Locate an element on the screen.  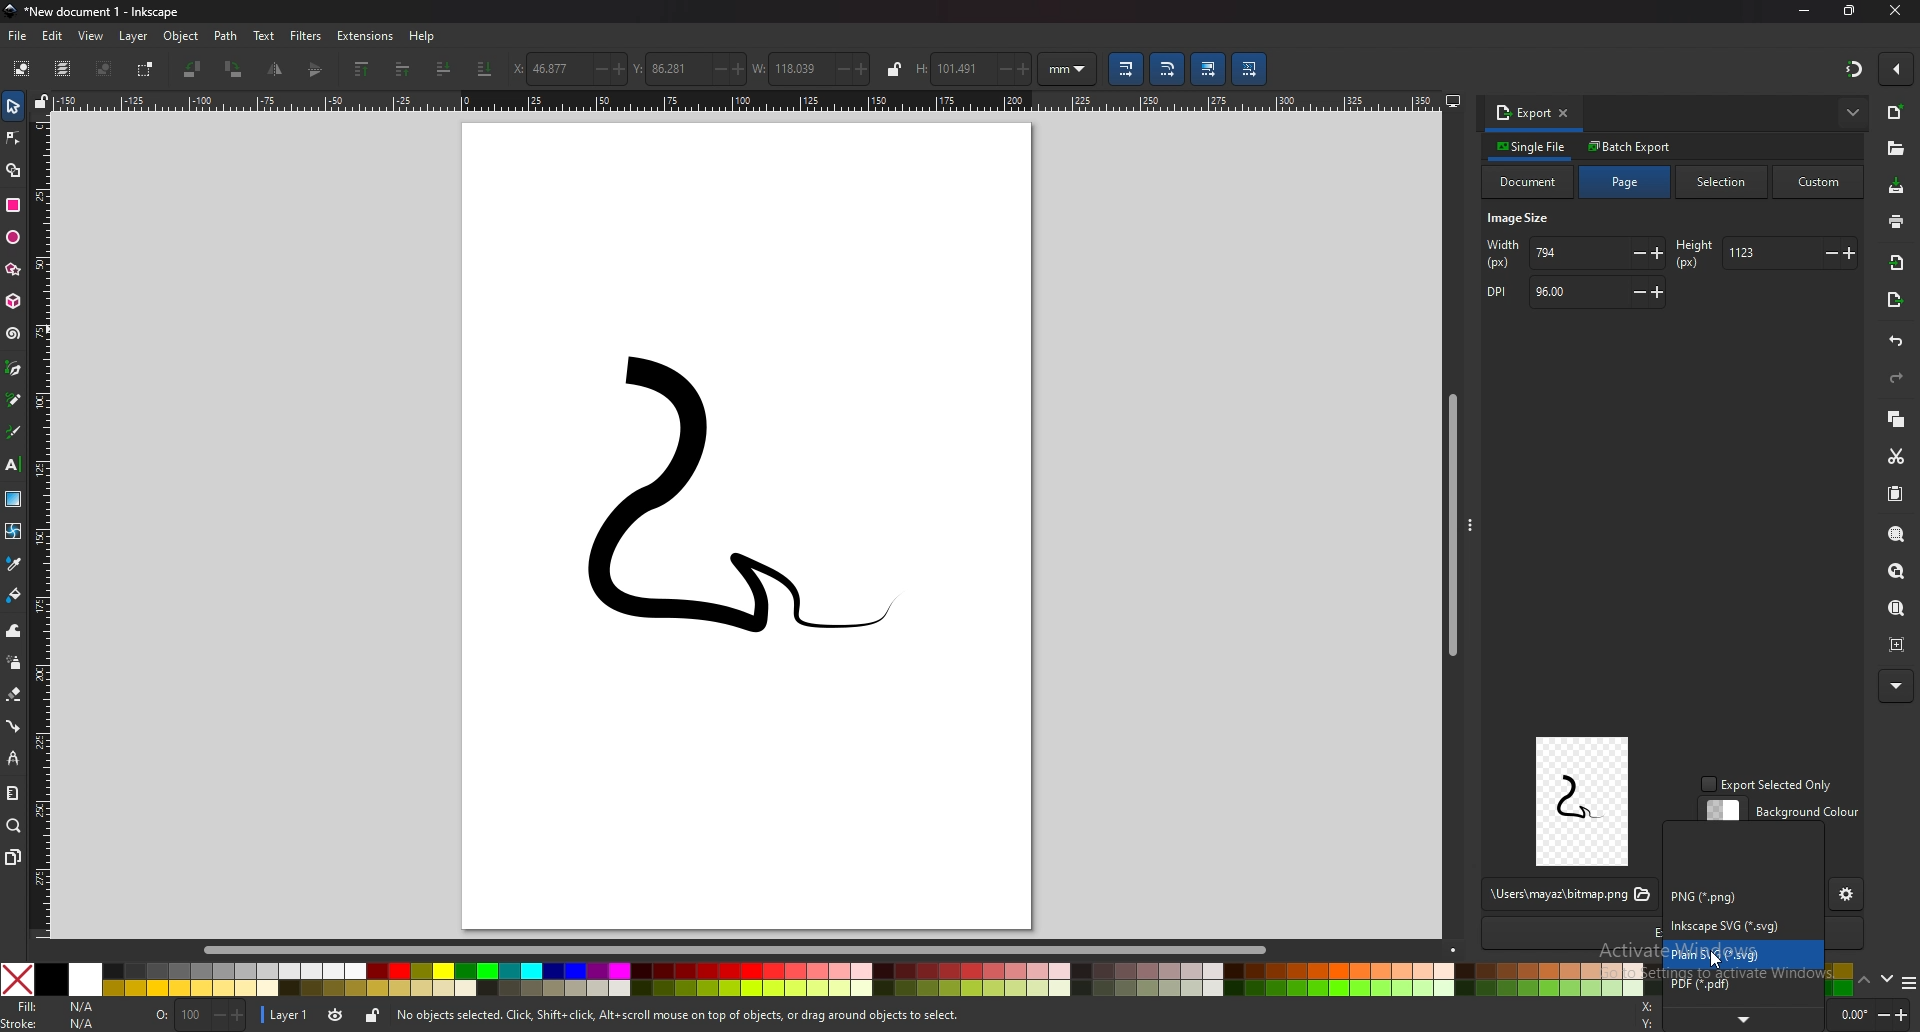
import is located at coordinates (1898, 263).